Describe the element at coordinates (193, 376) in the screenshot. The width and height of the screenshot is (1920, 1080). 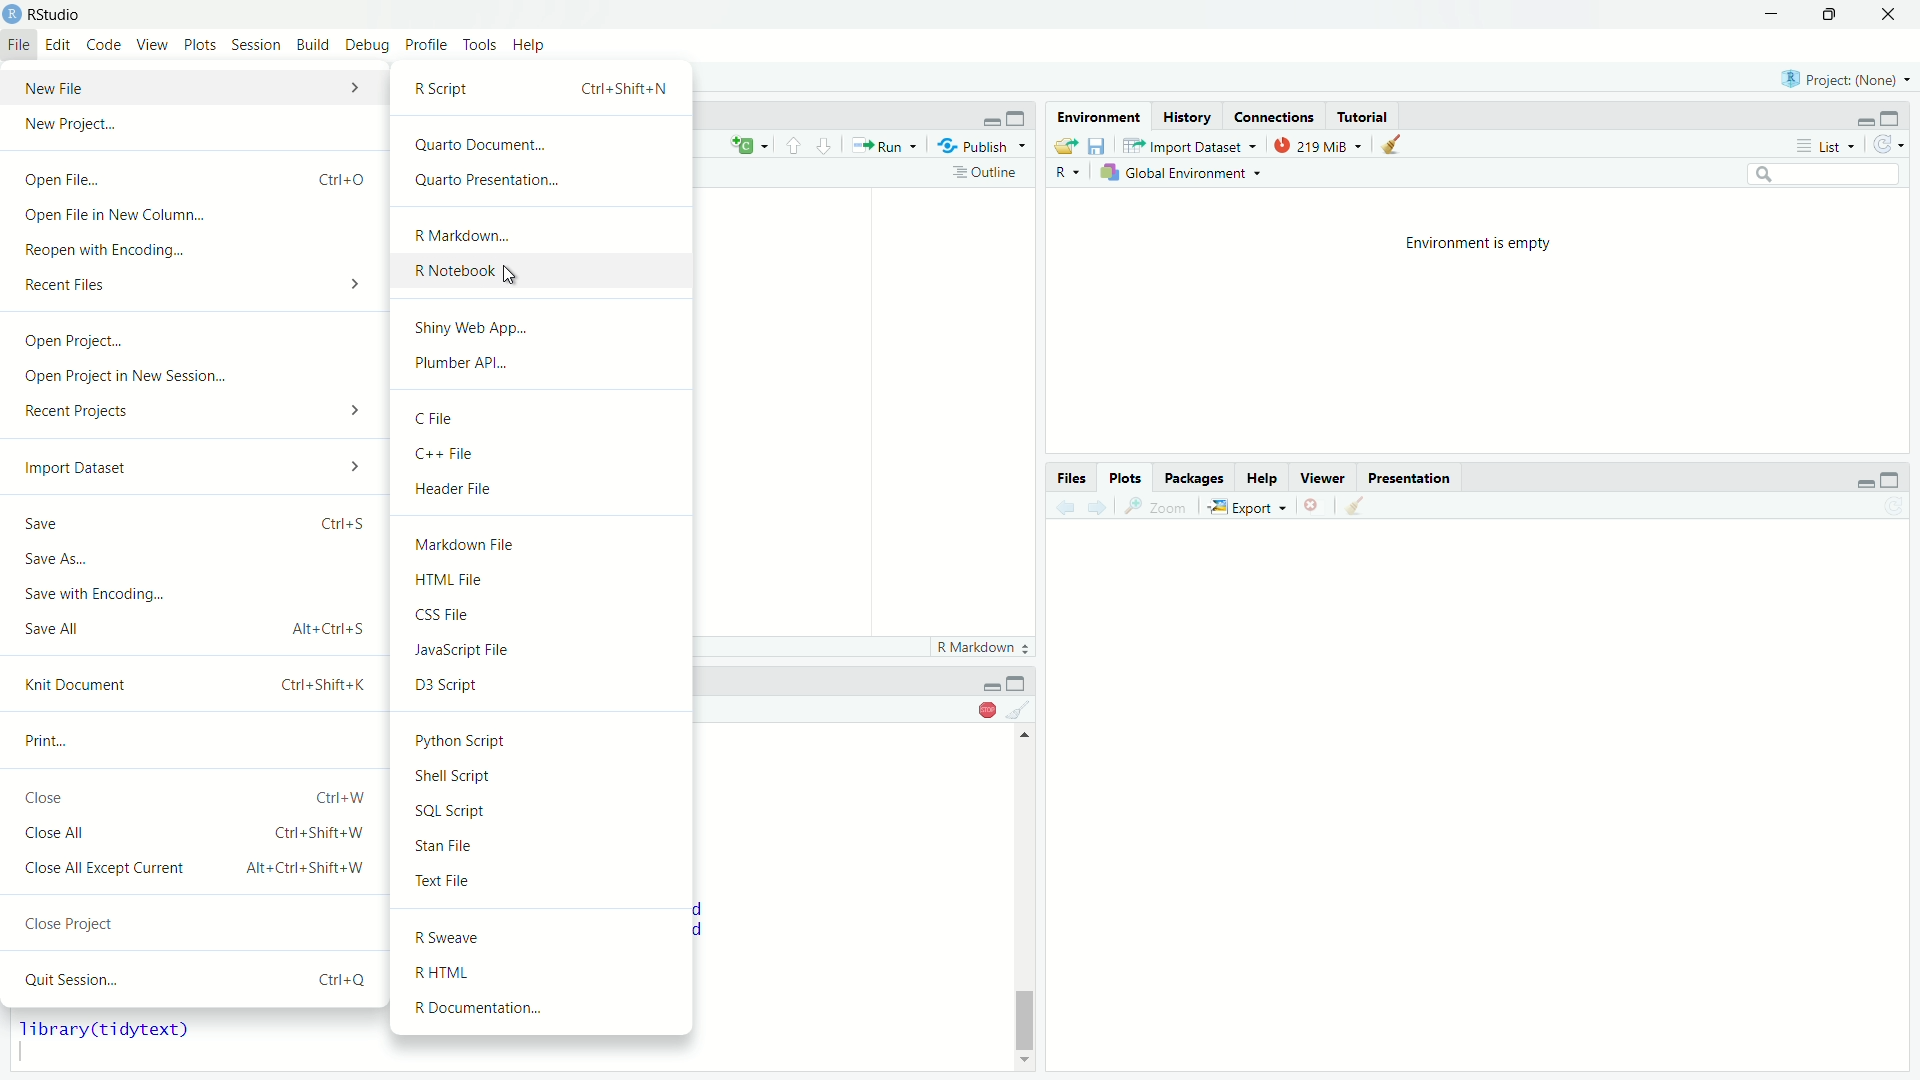
I see `Open Project in New Session...` at that location.